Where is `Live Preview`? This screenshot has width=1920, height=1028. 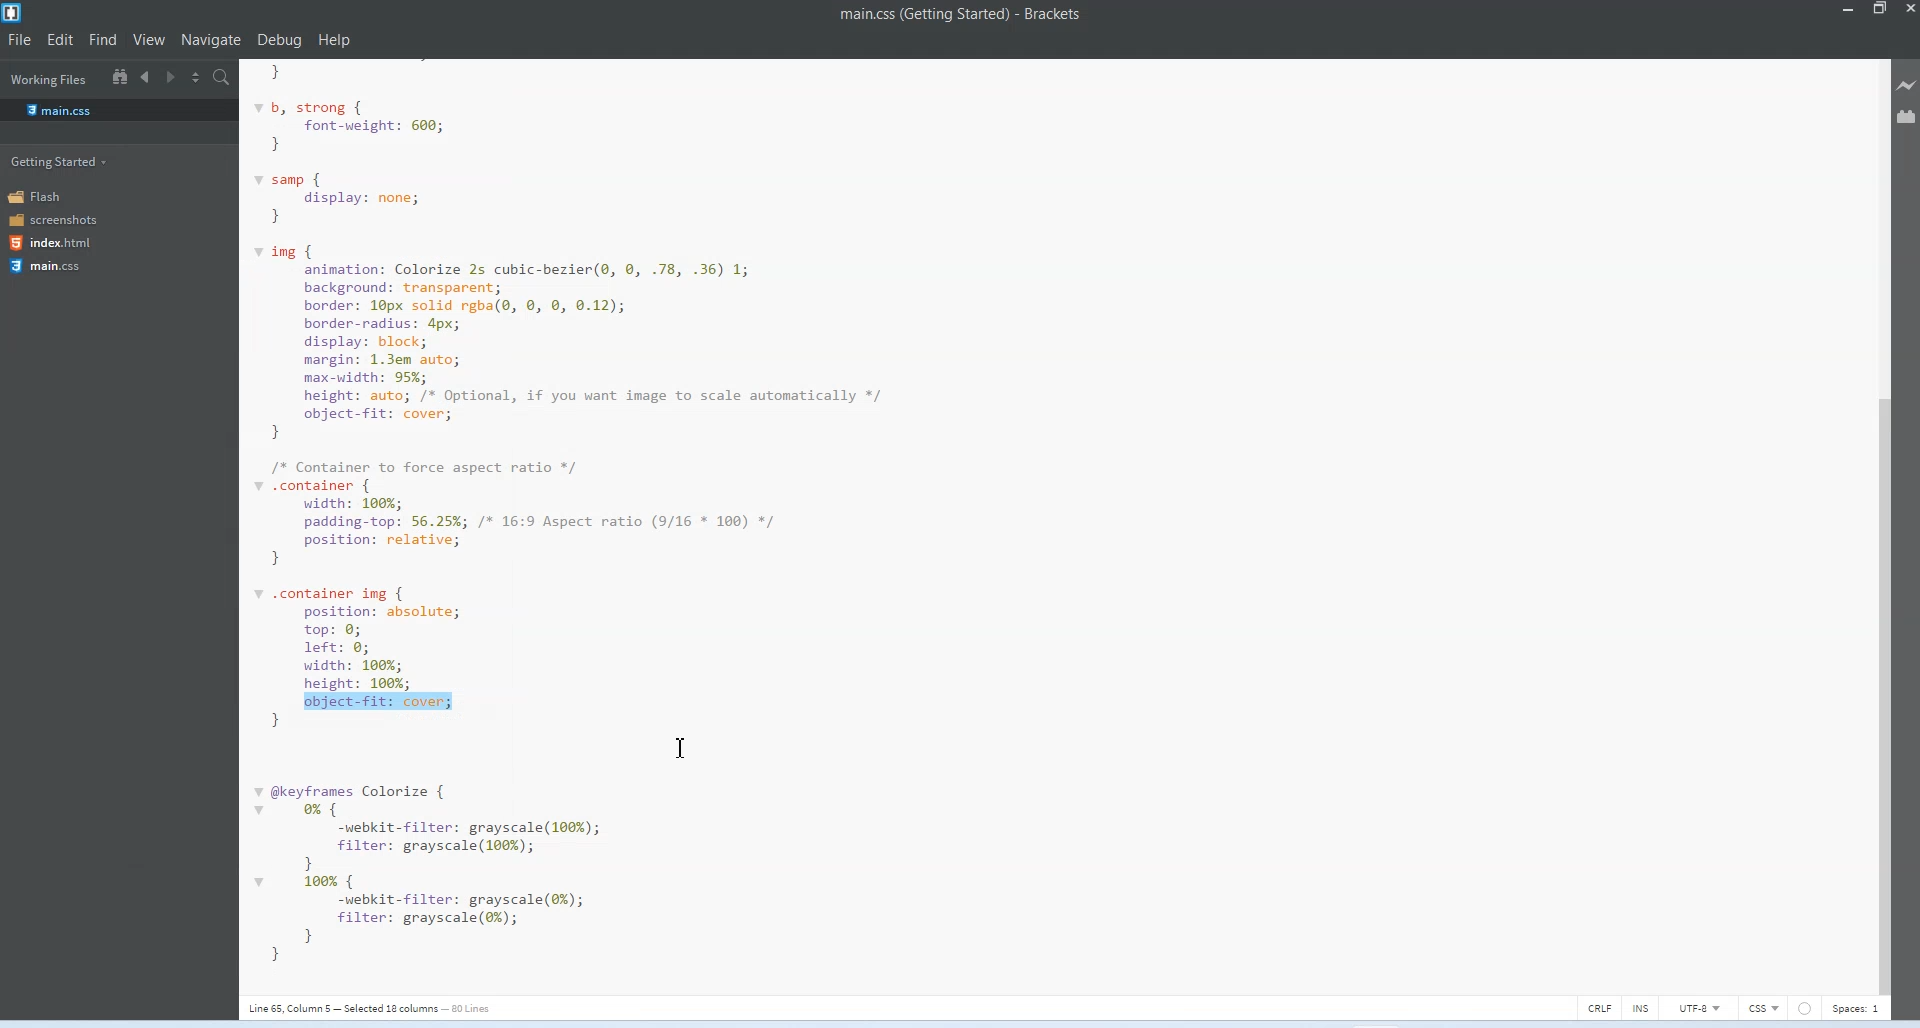
Live Preview is located at coordinates (1908, 82).